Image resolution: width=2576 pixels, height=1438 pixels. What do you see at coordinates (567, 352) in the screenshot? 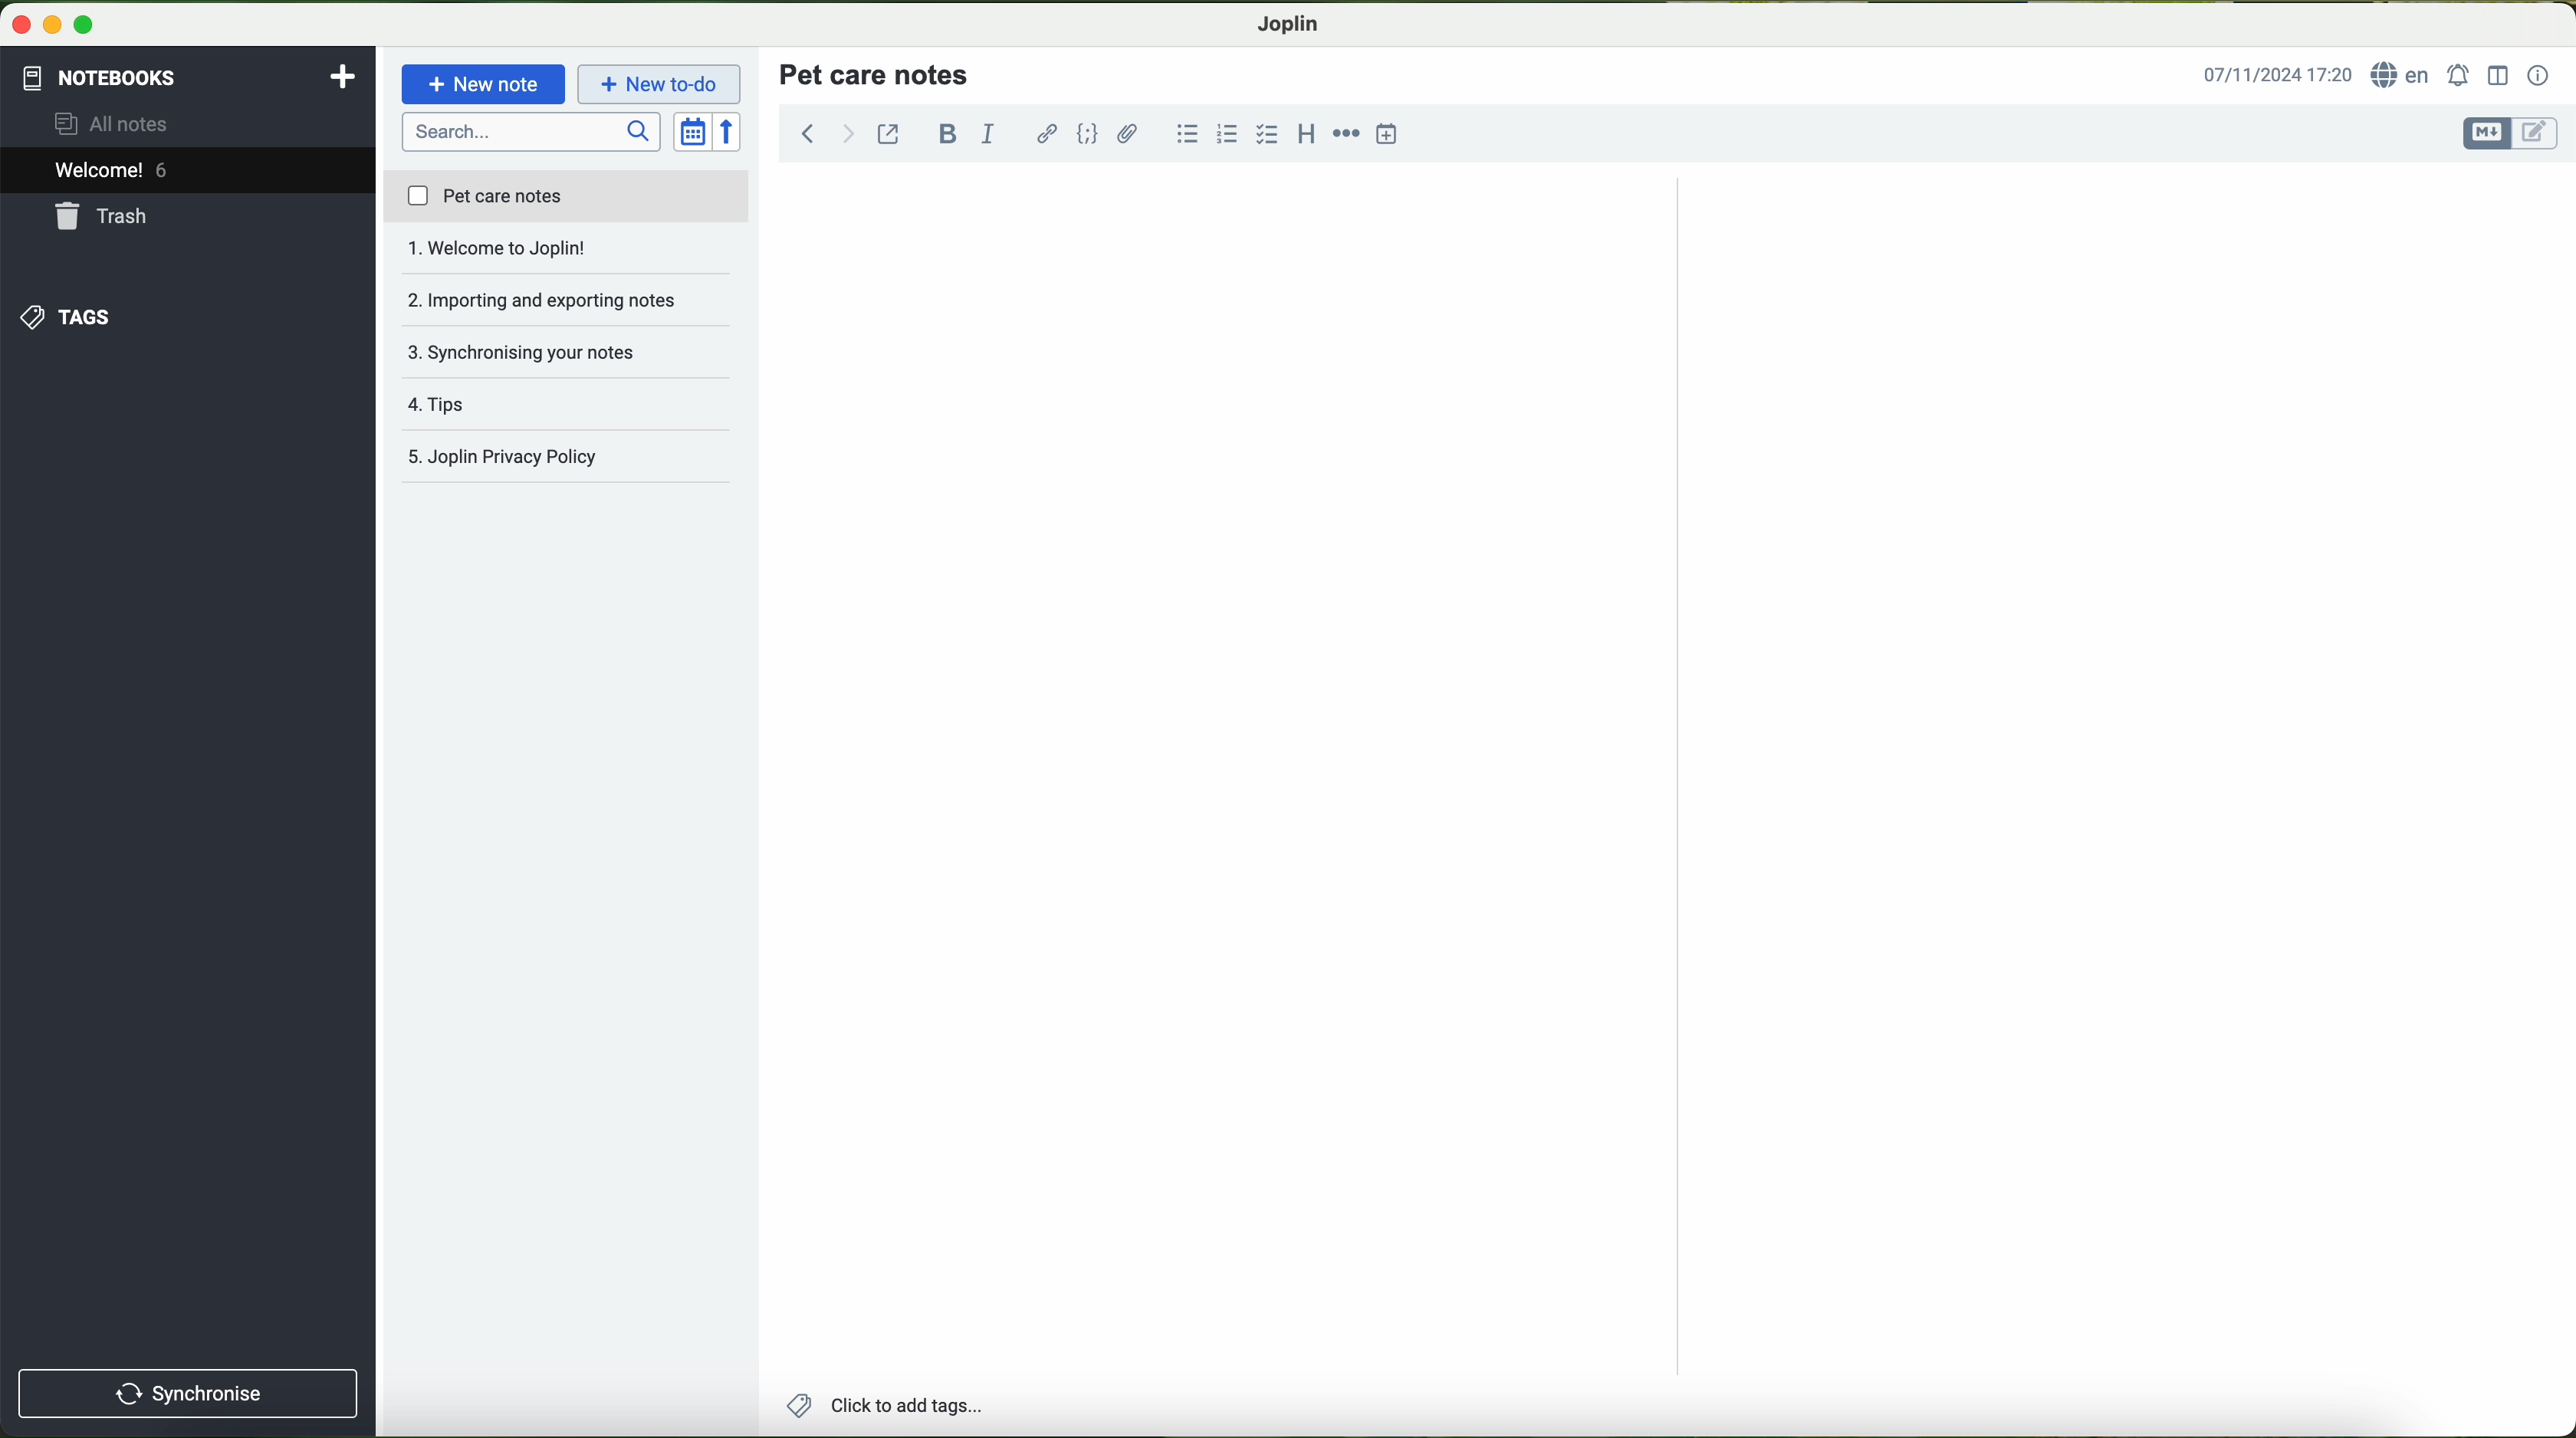
I see `tips` at bounding box center [567, 352].